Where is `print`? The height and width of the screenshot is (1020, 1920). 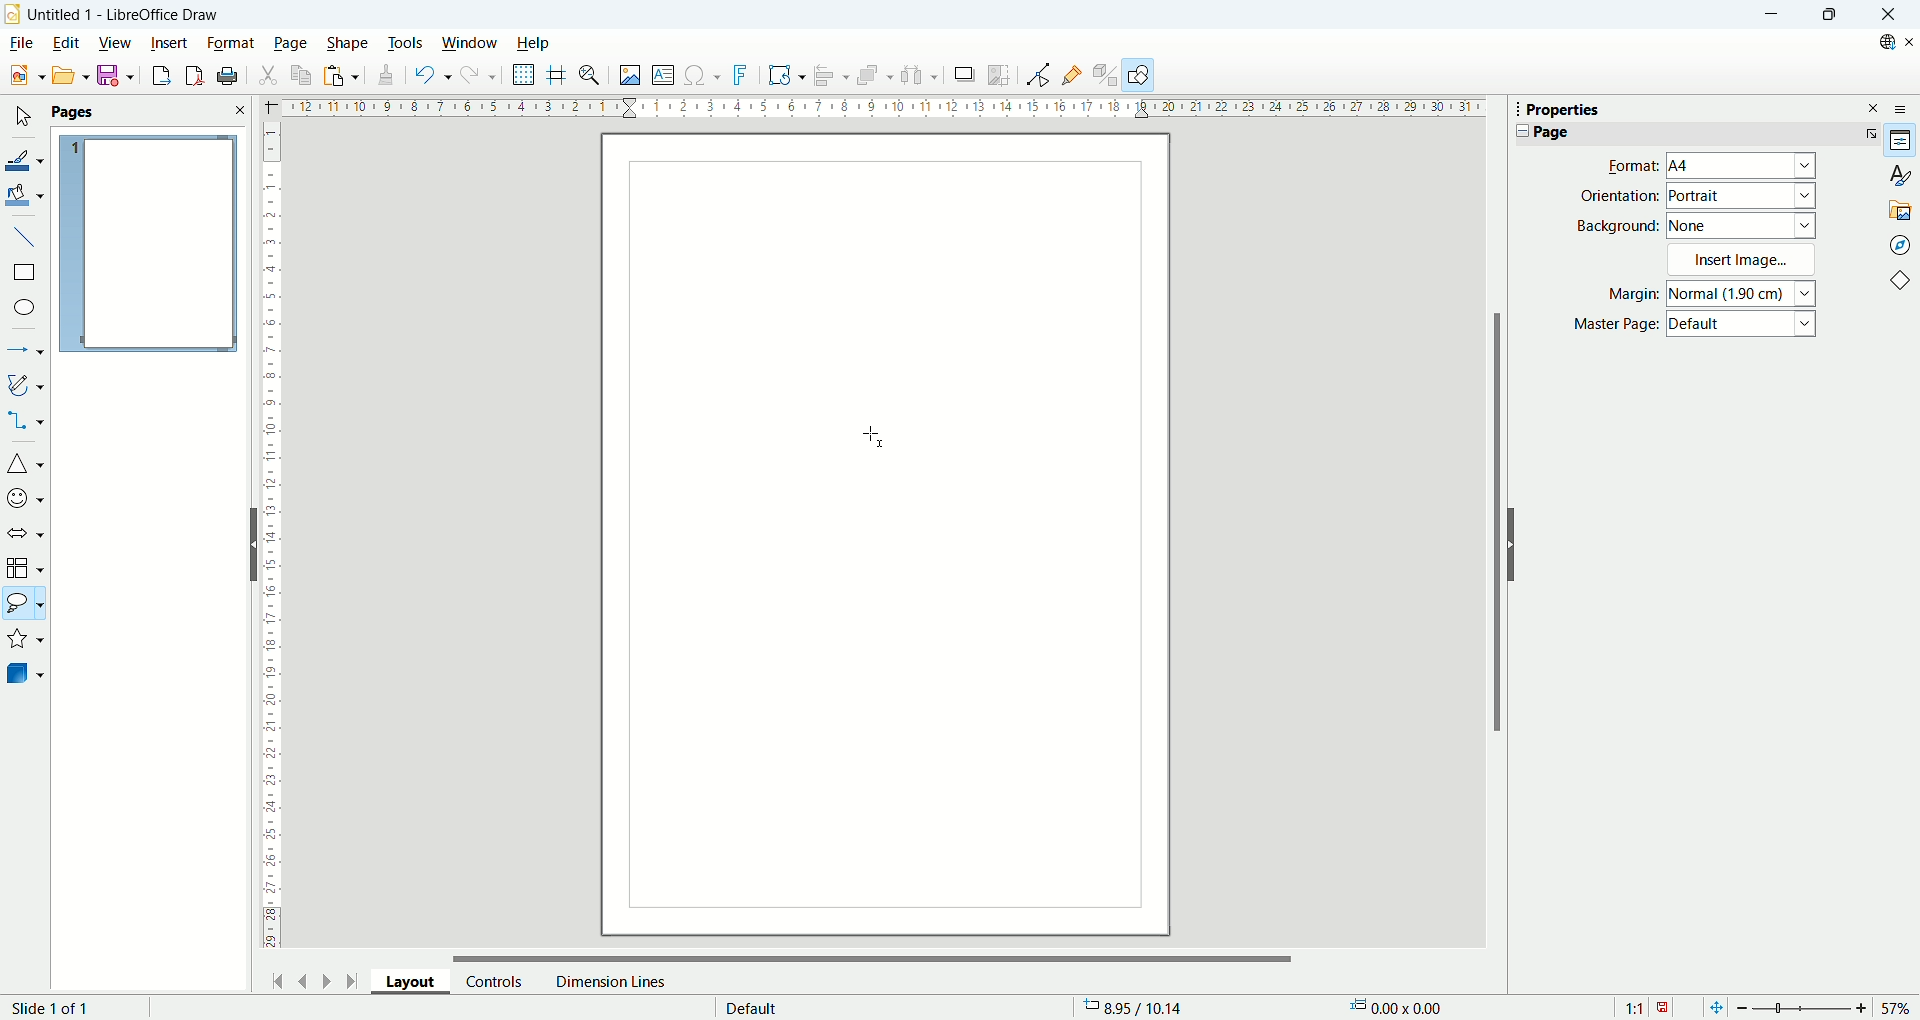 print is located at coordinates (228, 76).